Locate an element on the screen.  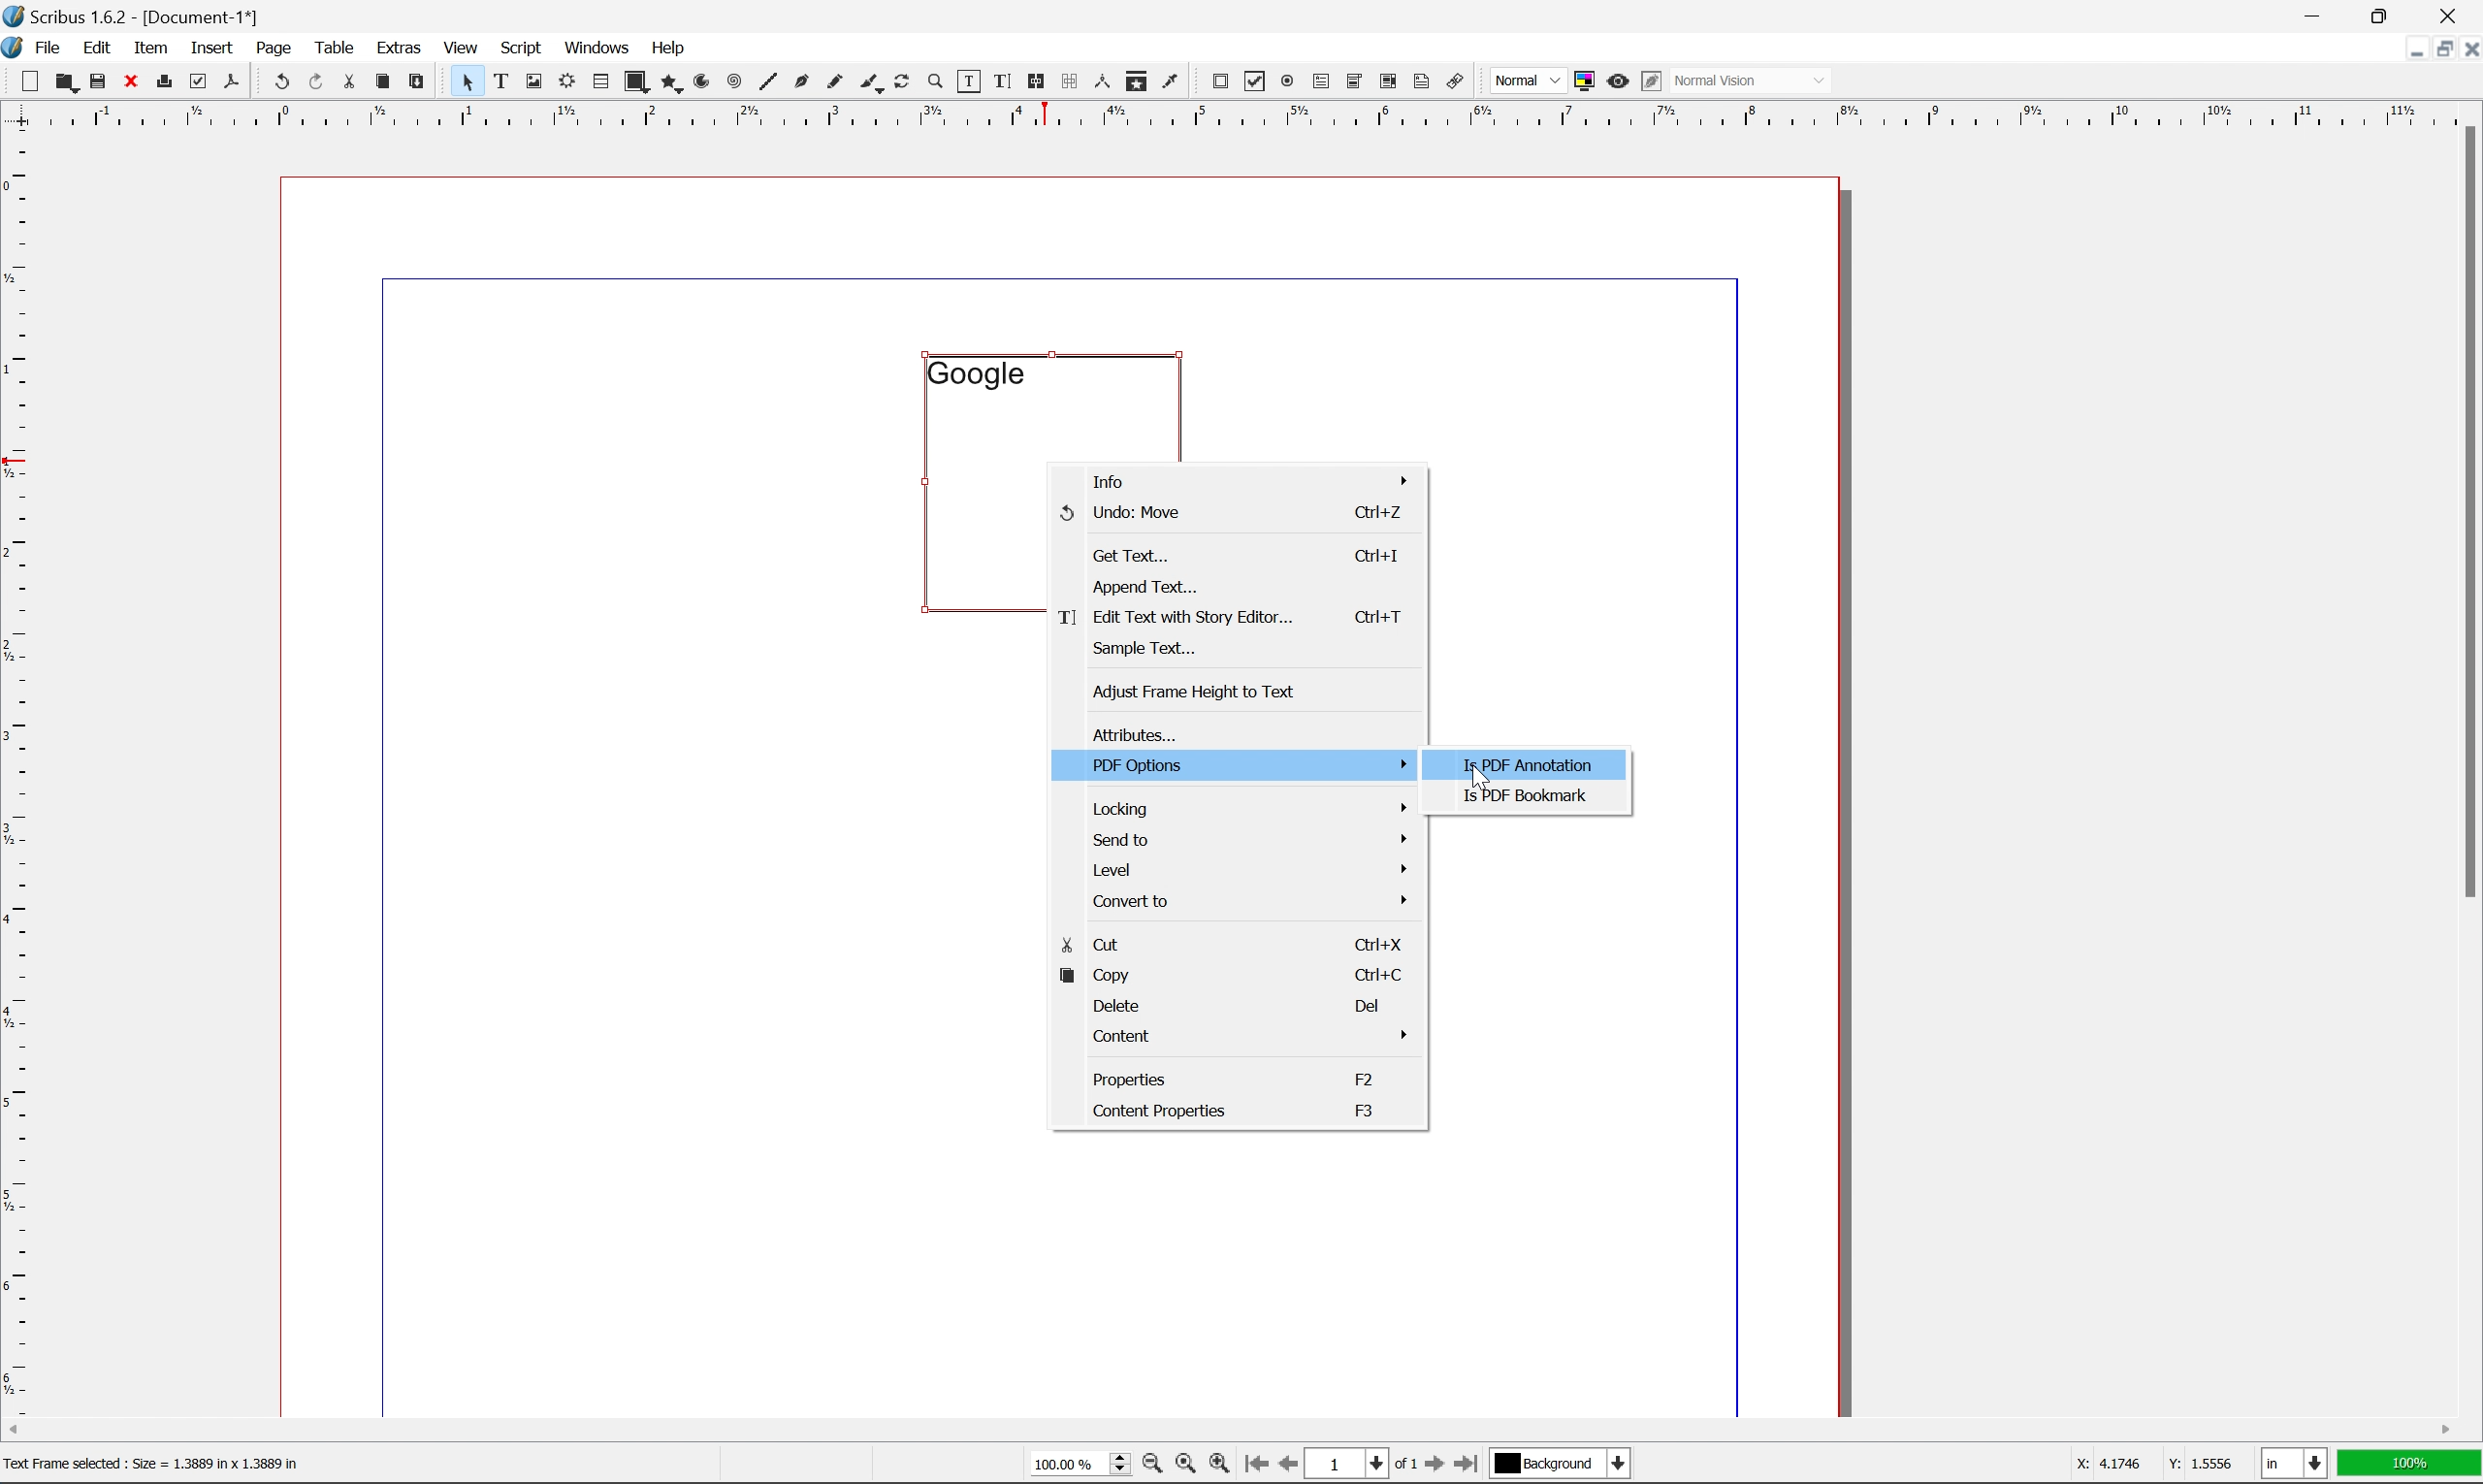
go to first page is located at coordinates (1253, 1464).